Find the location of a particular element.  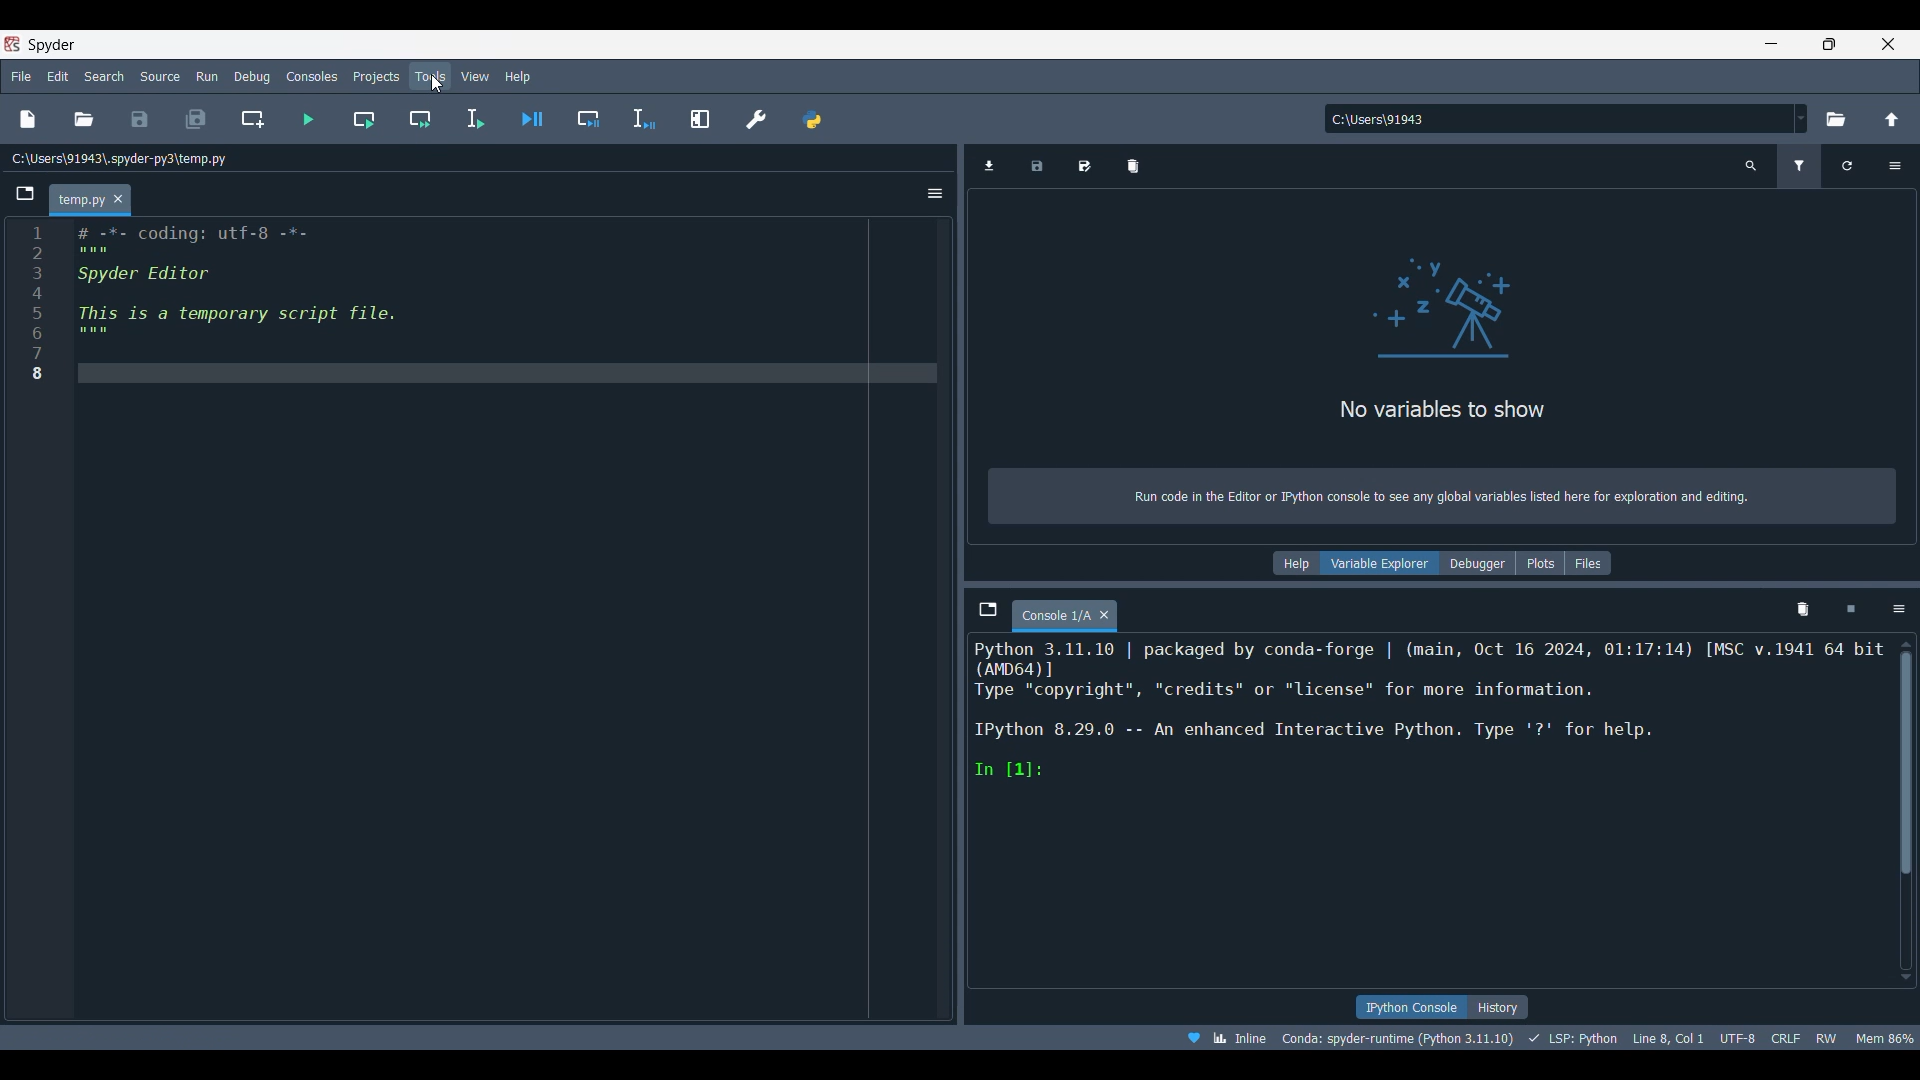

View menu is located at coordinates (475, 77).